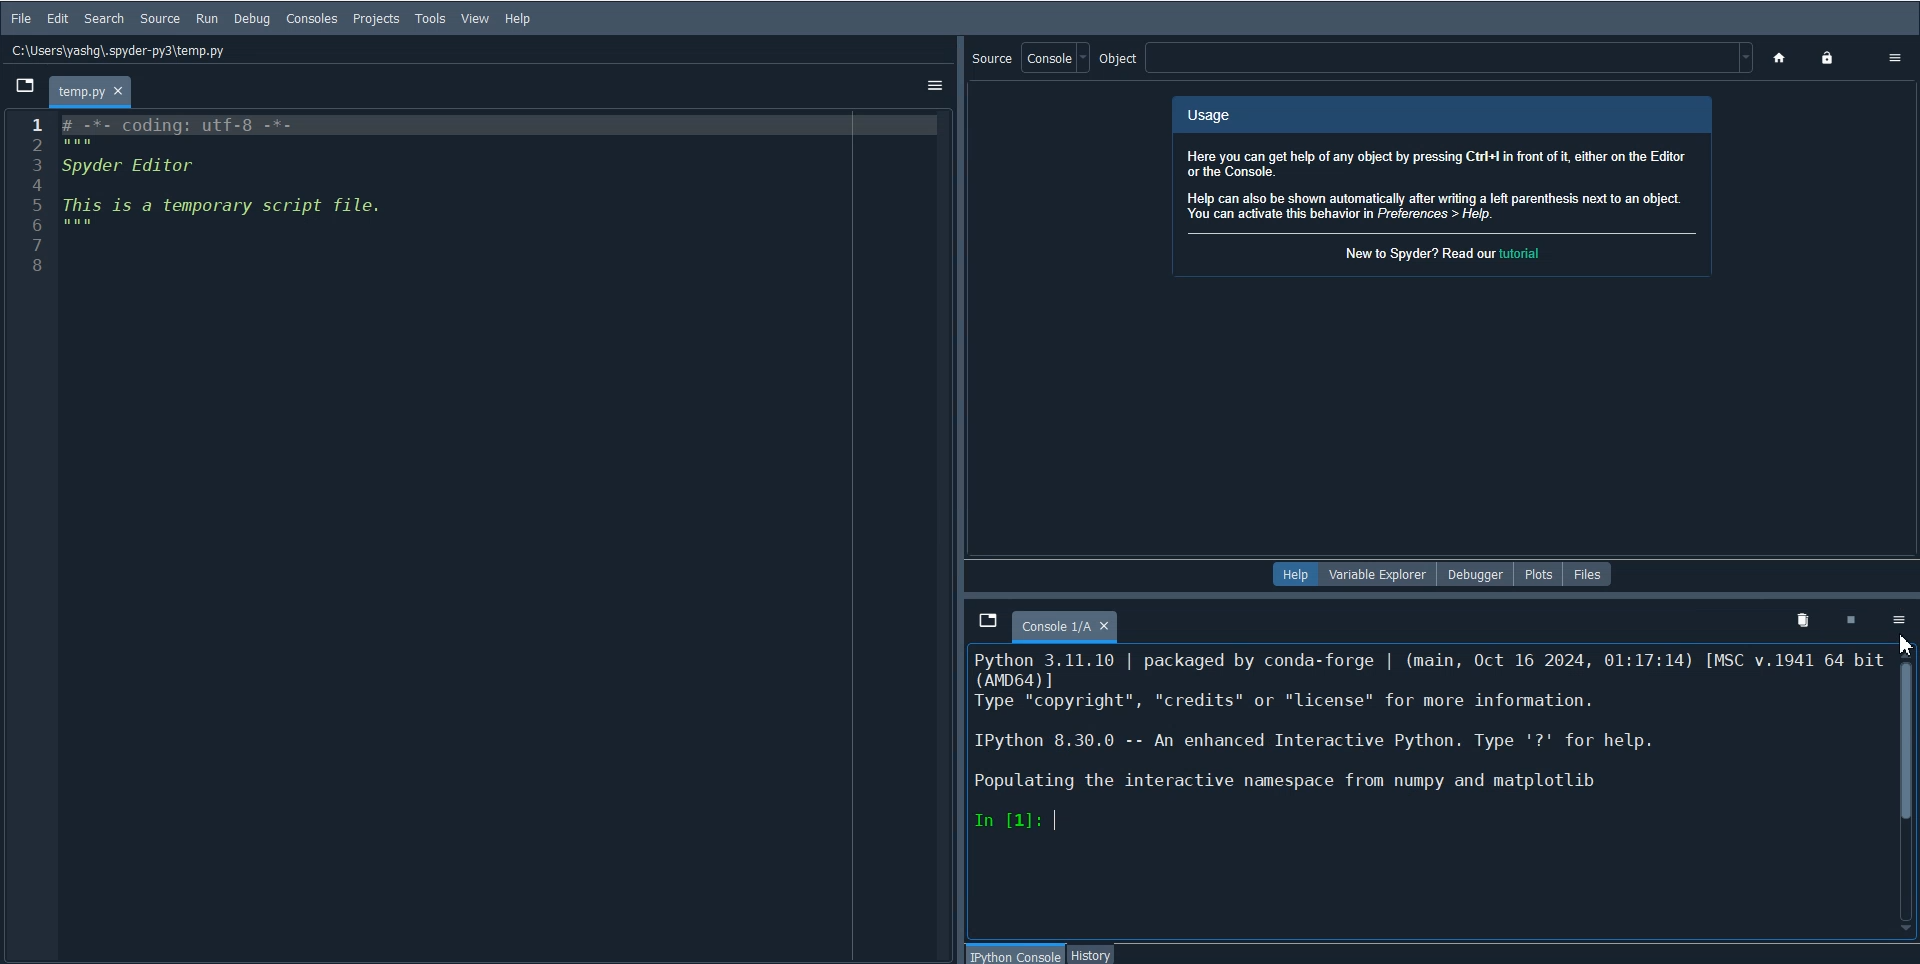  What do you see at coordinates (1092, 954) in the screenshot?
I see `History` at bounding box center [1092, 954].